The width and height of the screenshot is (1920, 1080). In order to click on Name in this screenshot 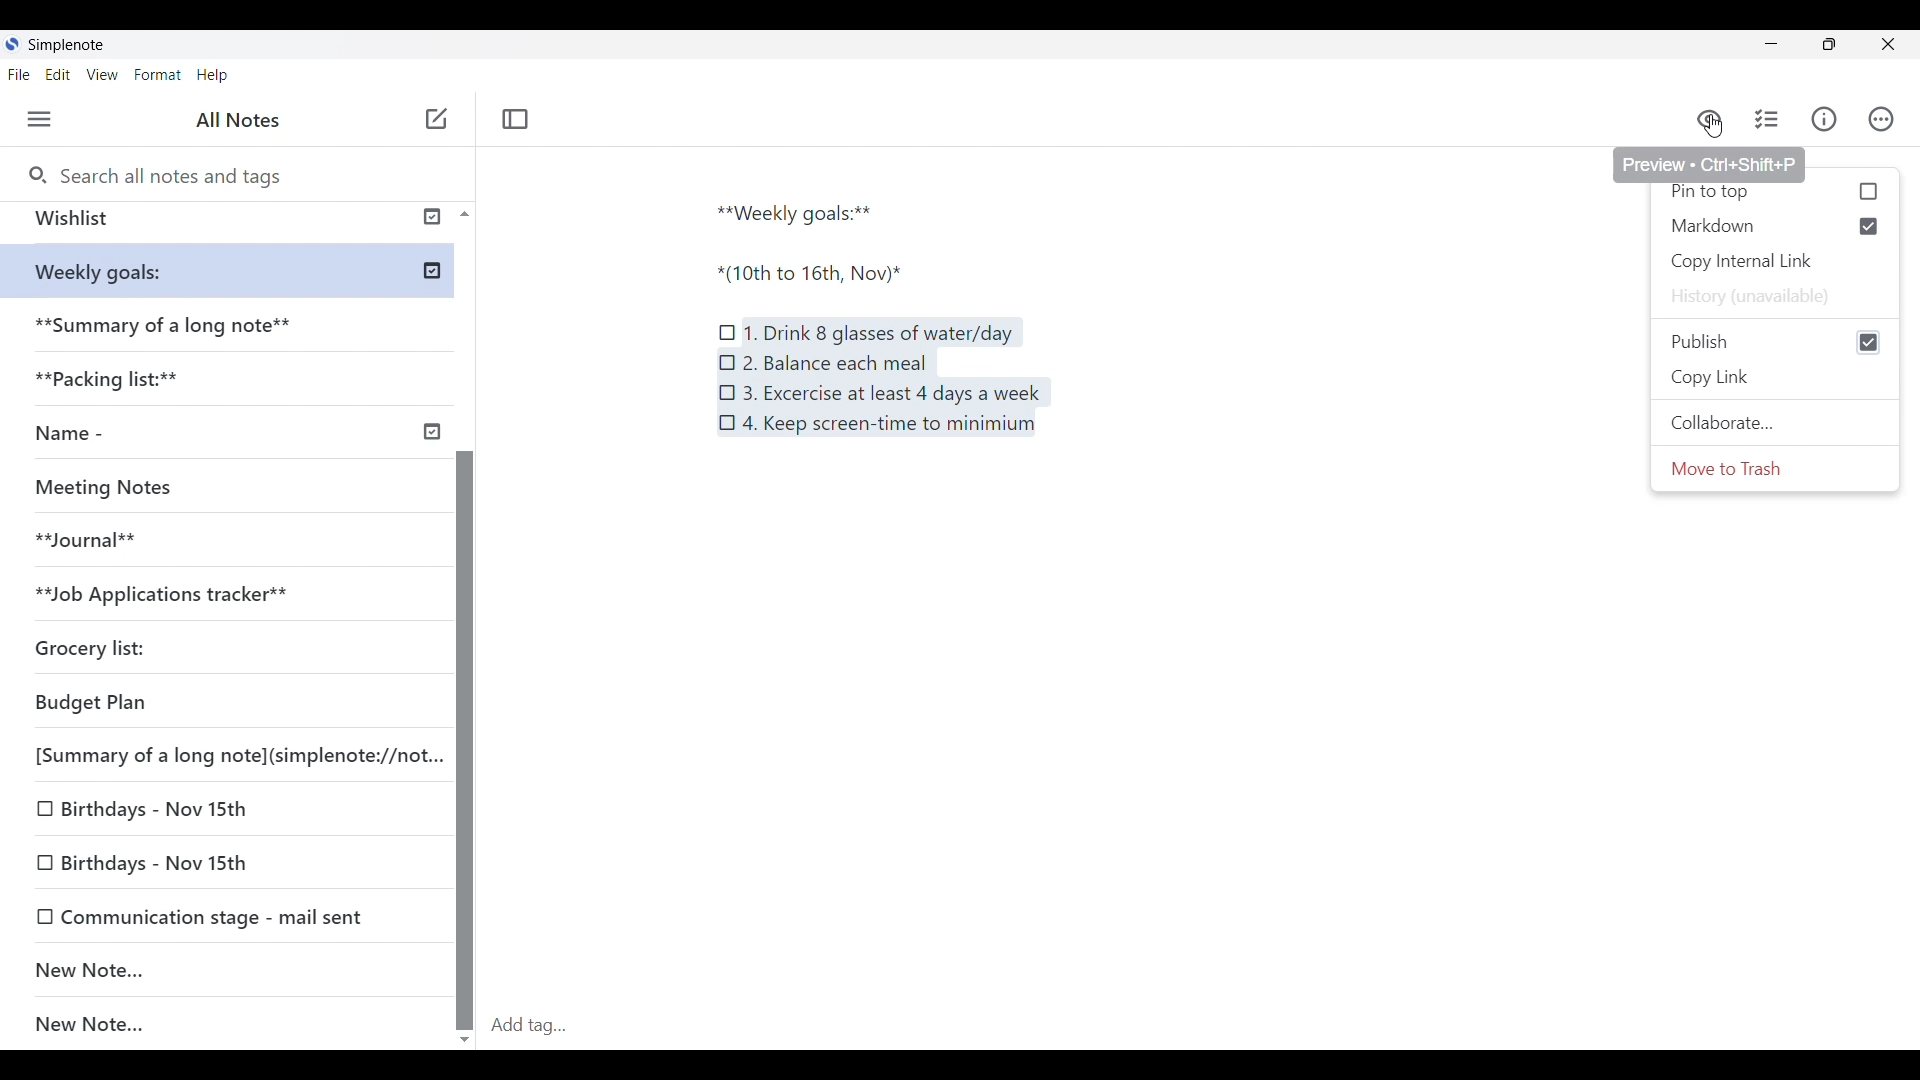, I will do `click(234, 434)`.